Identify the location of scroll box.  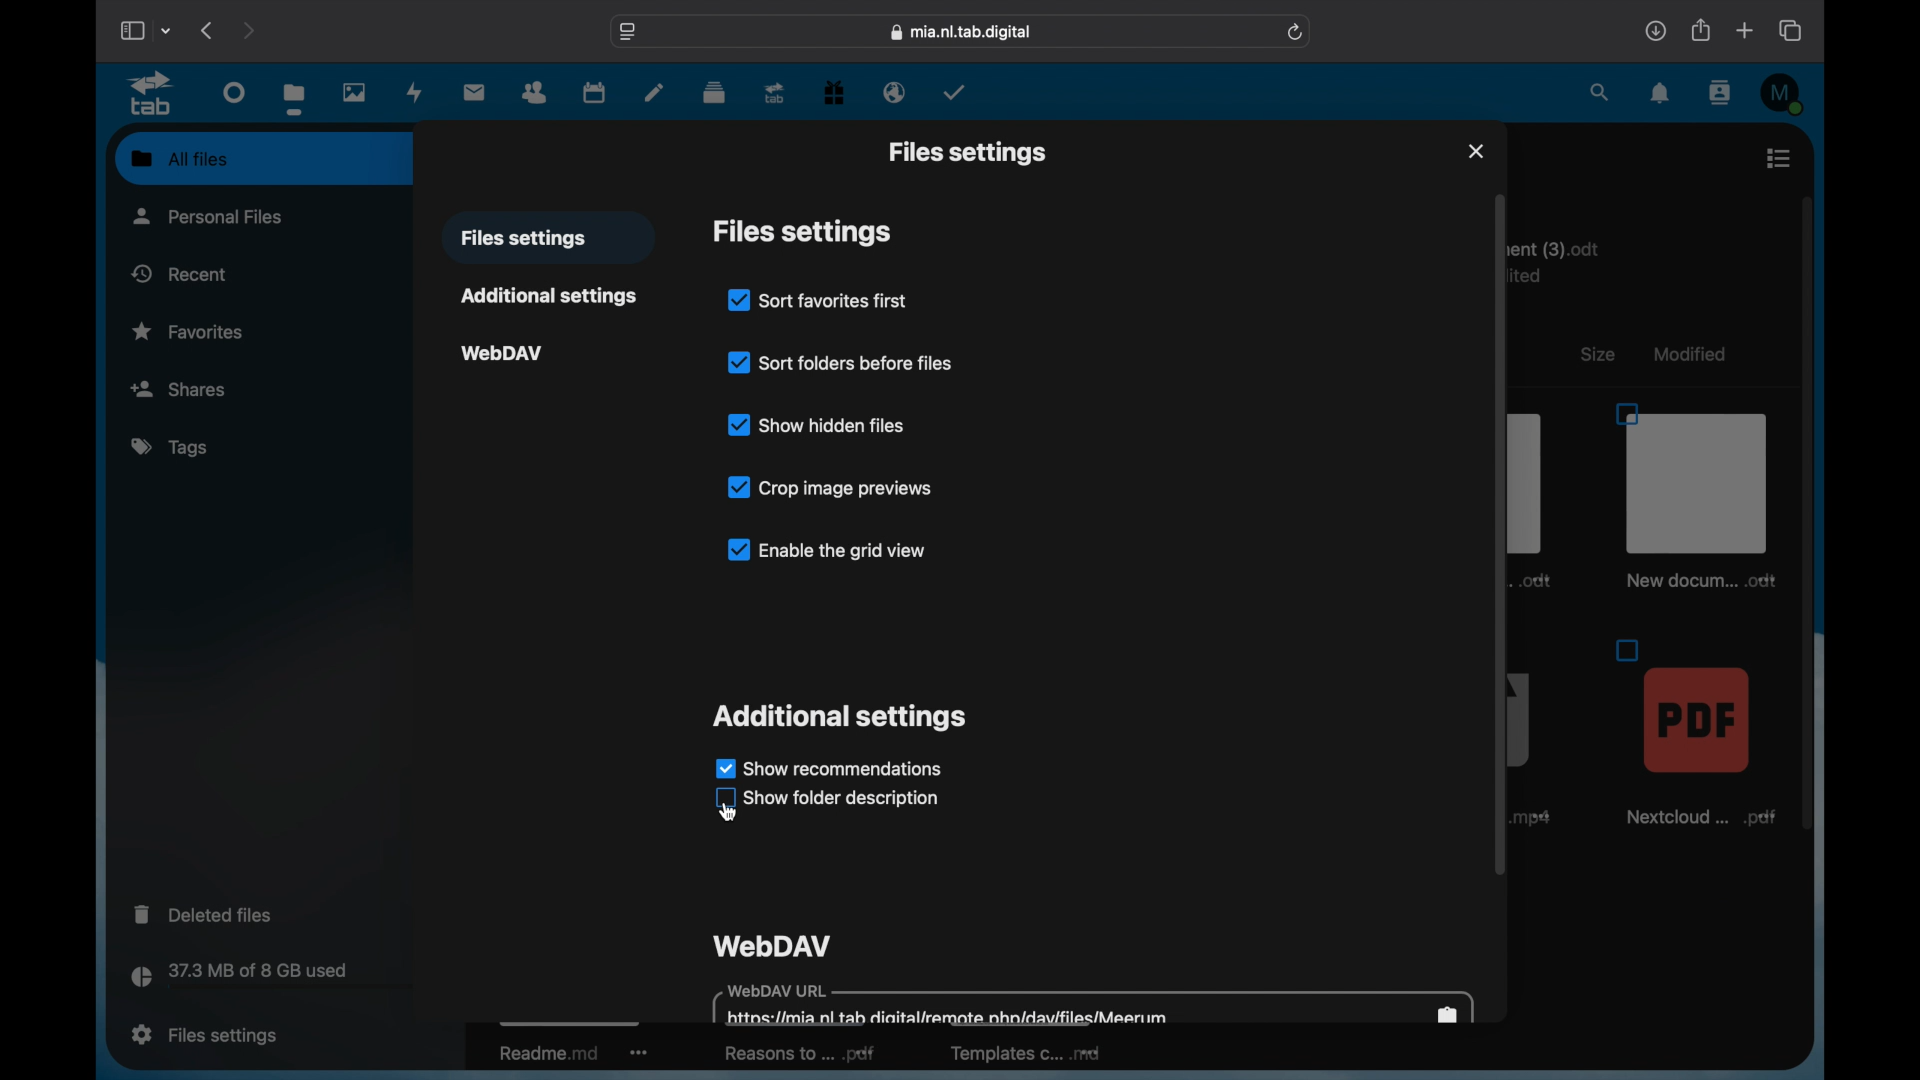
(1500, 533).